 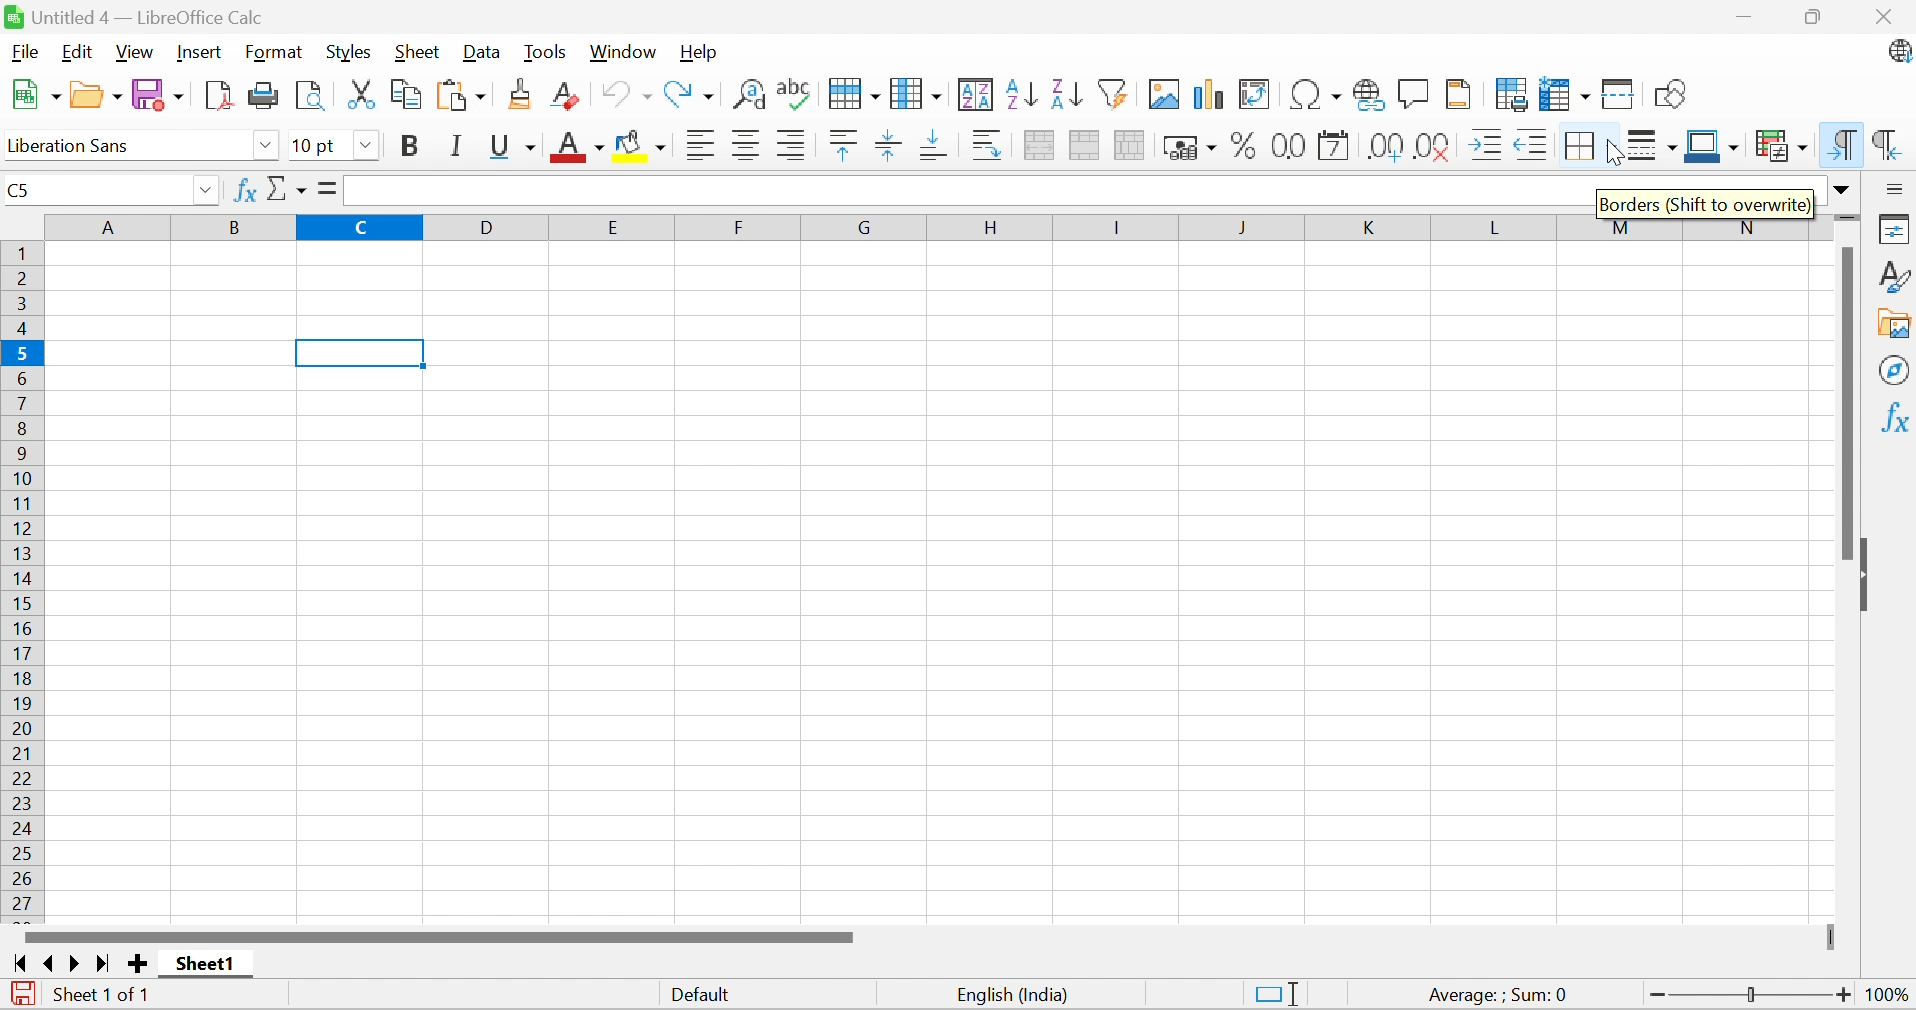 I want to click on Select function, so click(x=288, y=191).